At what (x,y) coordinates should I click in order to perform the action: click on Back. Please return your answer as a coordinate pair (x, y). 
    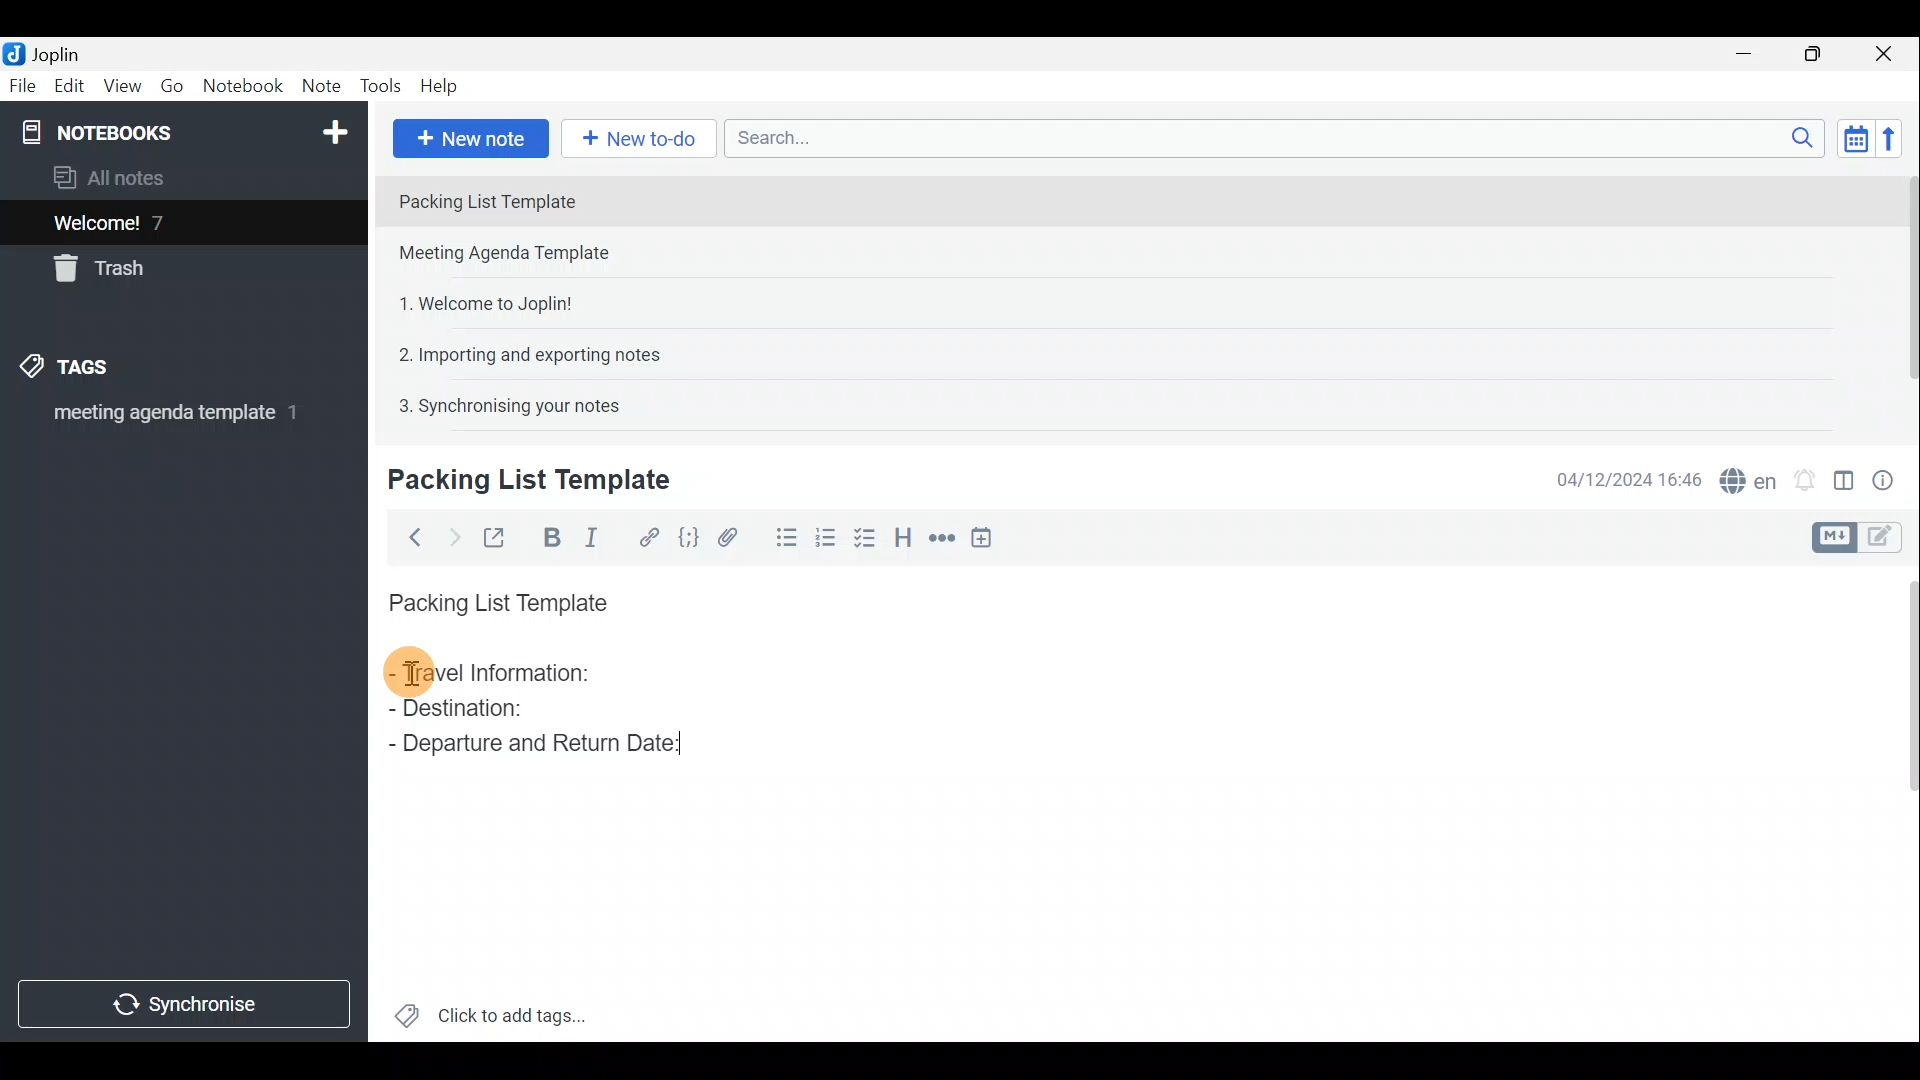
    Looking at the image, I should click on (411, 537).